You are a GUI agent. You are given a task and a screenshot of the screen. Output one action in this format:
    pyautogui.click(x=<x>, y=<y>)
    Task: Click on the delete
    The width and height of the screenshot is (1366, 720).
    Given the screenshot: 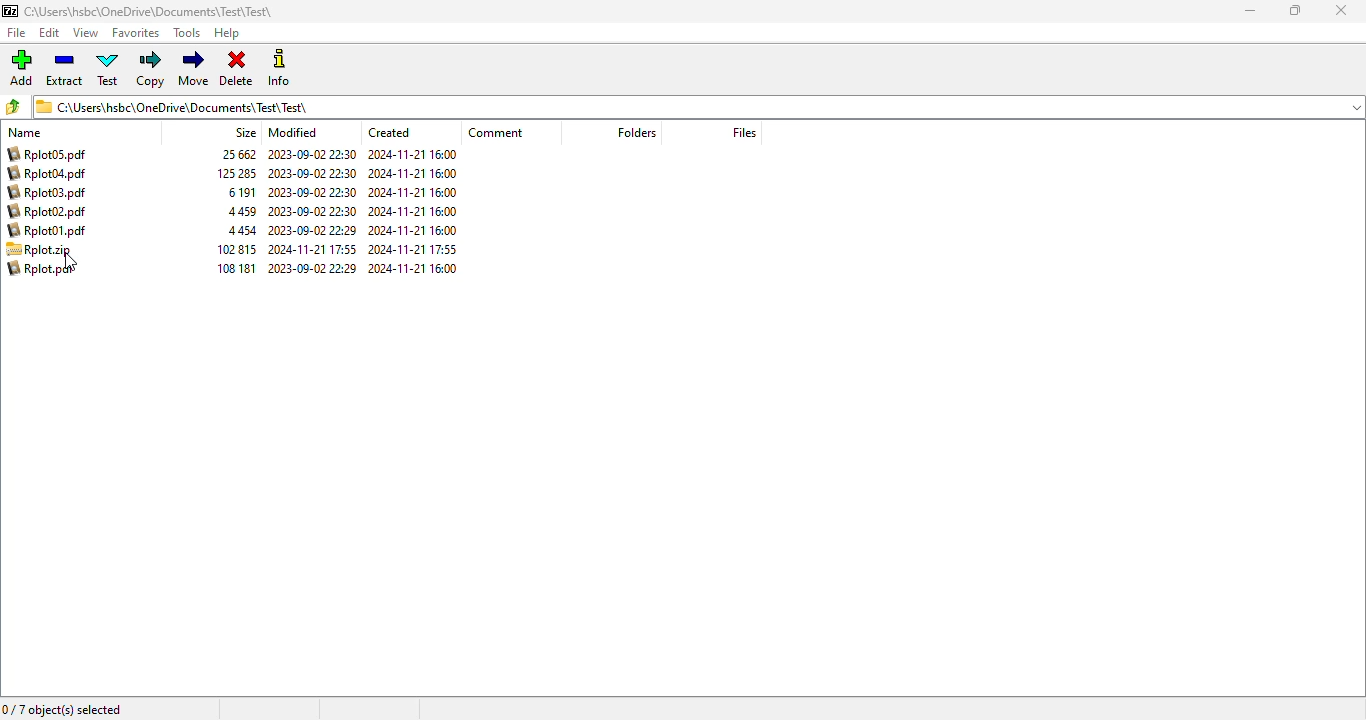 What is the action you would take?
    pyautogui.click(x=237, y=68)
    